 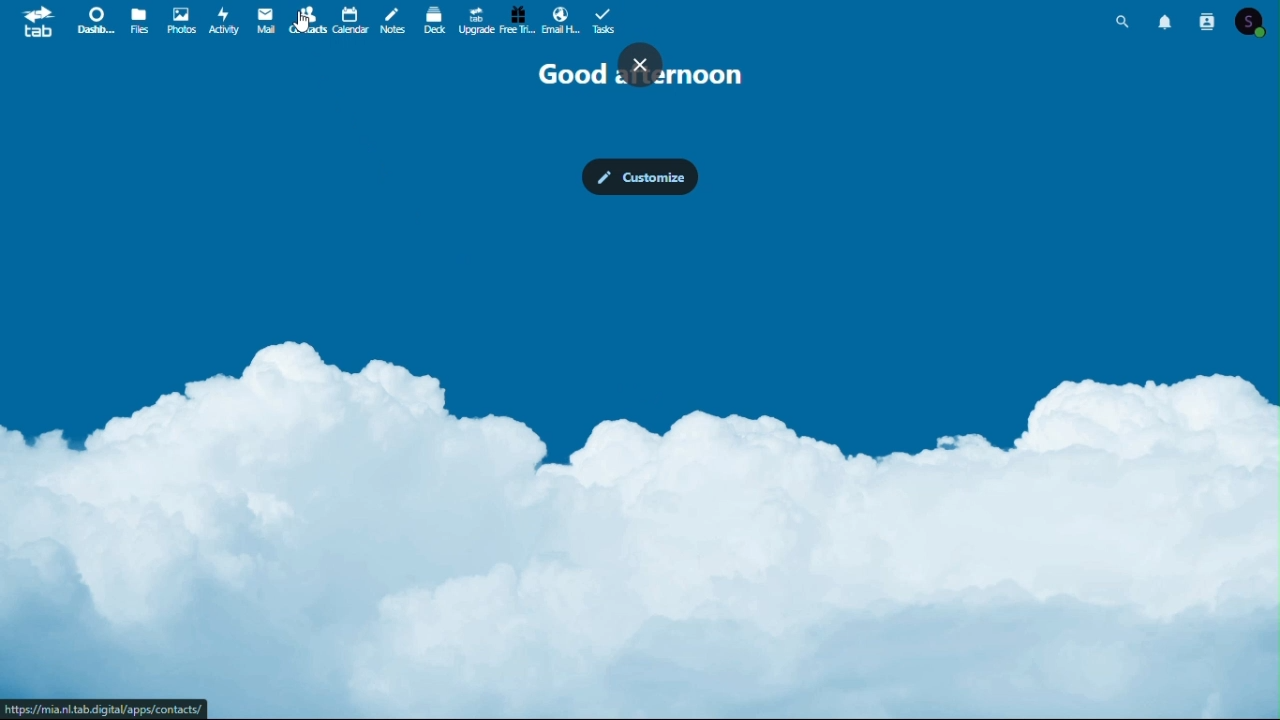 I want to click on Activity, so click(x=225, y=21).